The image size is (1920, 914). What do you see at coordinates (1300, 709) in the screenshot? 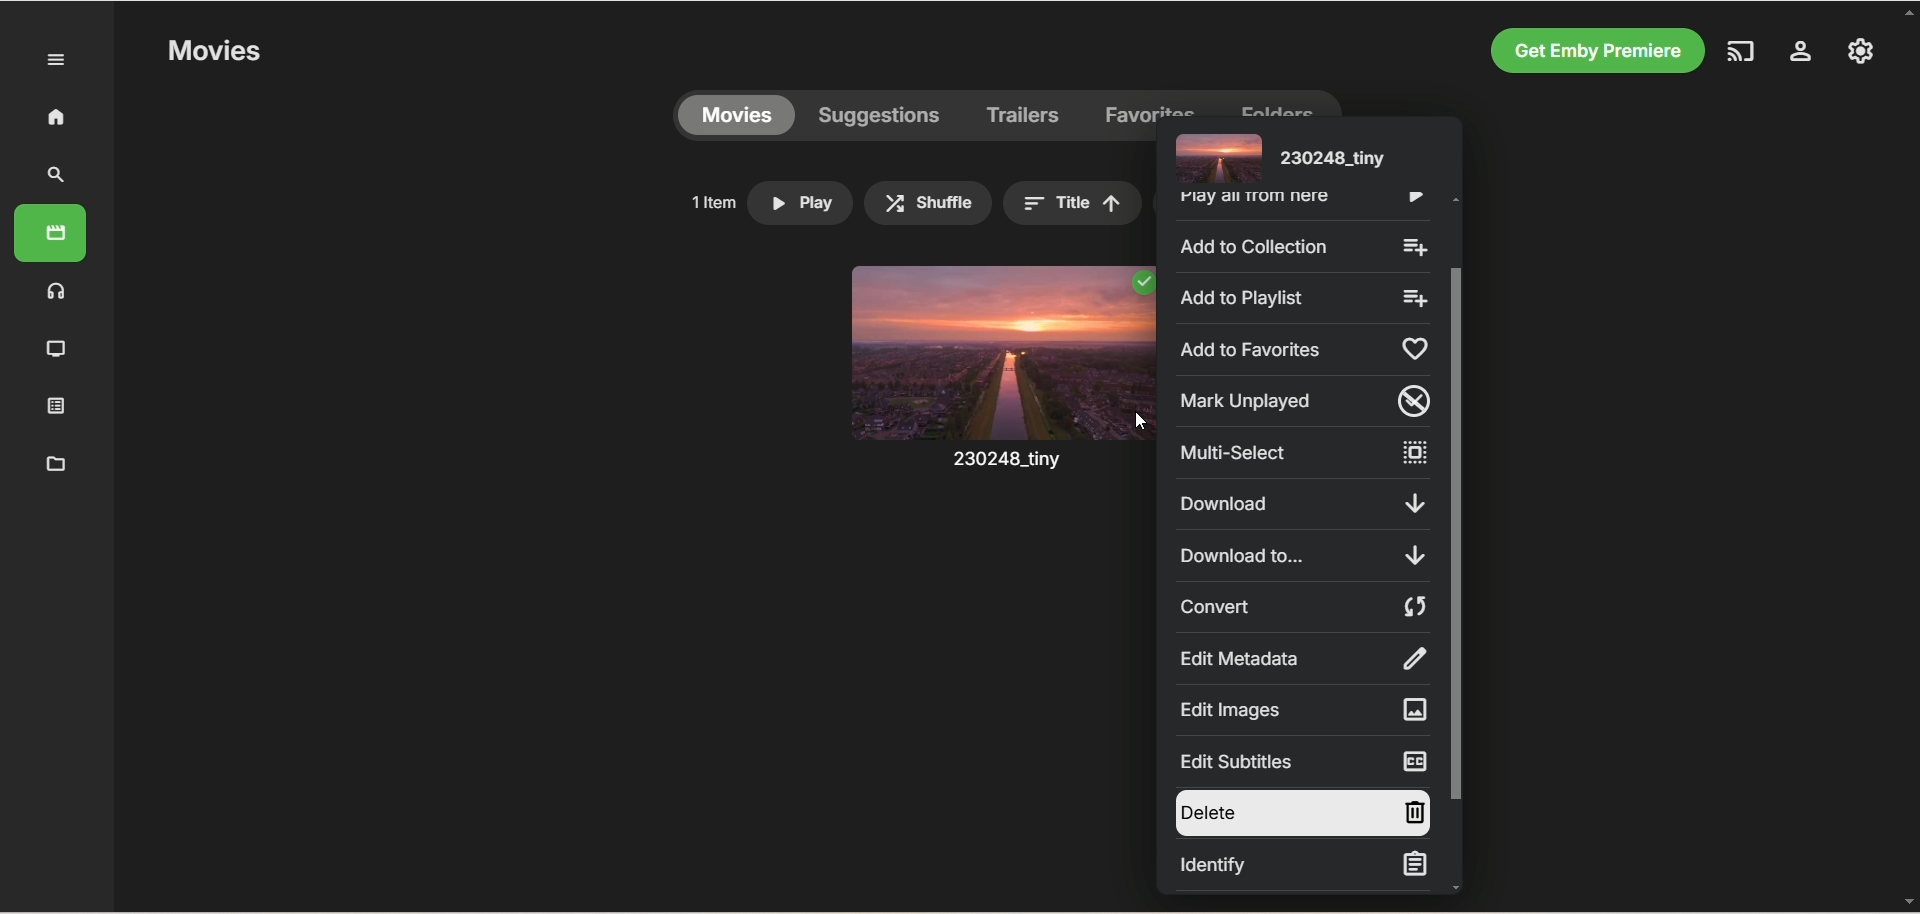
I see `edit images` at bounding box center [1300, 709].